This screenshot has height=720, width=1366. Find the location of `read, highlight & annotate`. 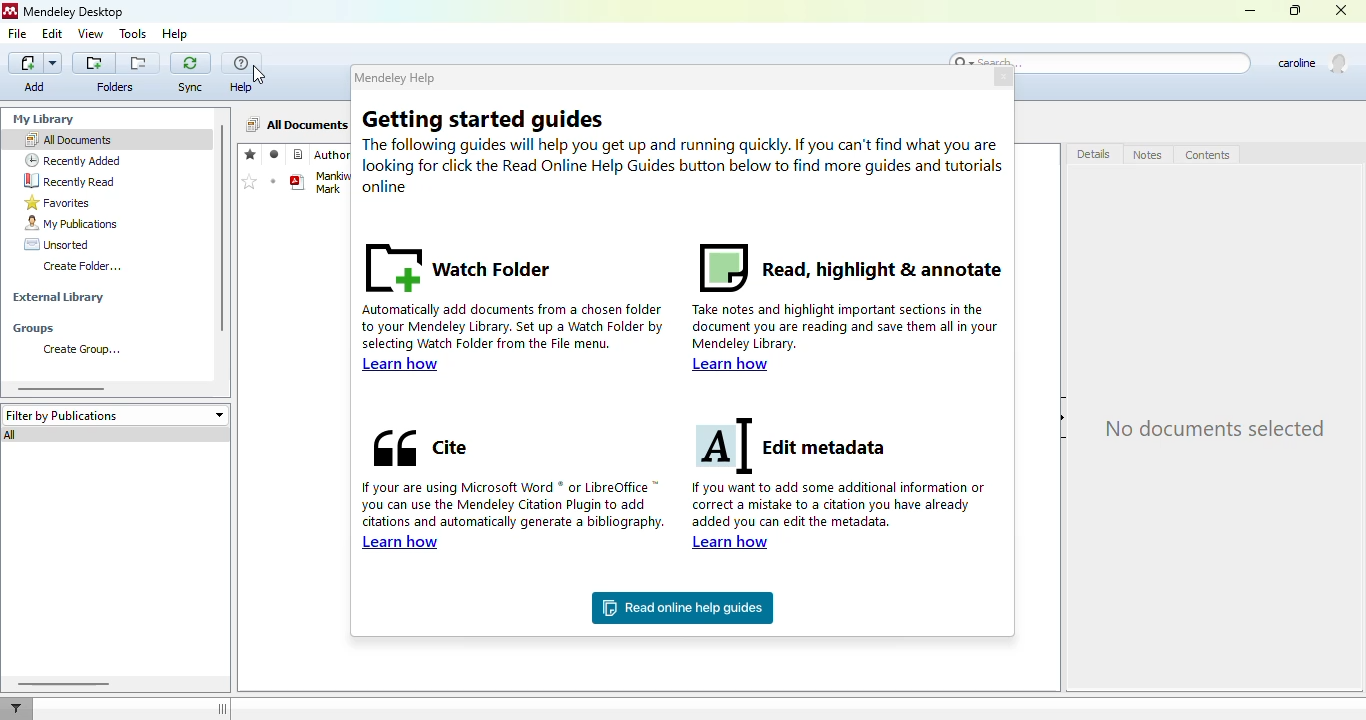

read, highlight & annotate is located at coordinates (848, 266).